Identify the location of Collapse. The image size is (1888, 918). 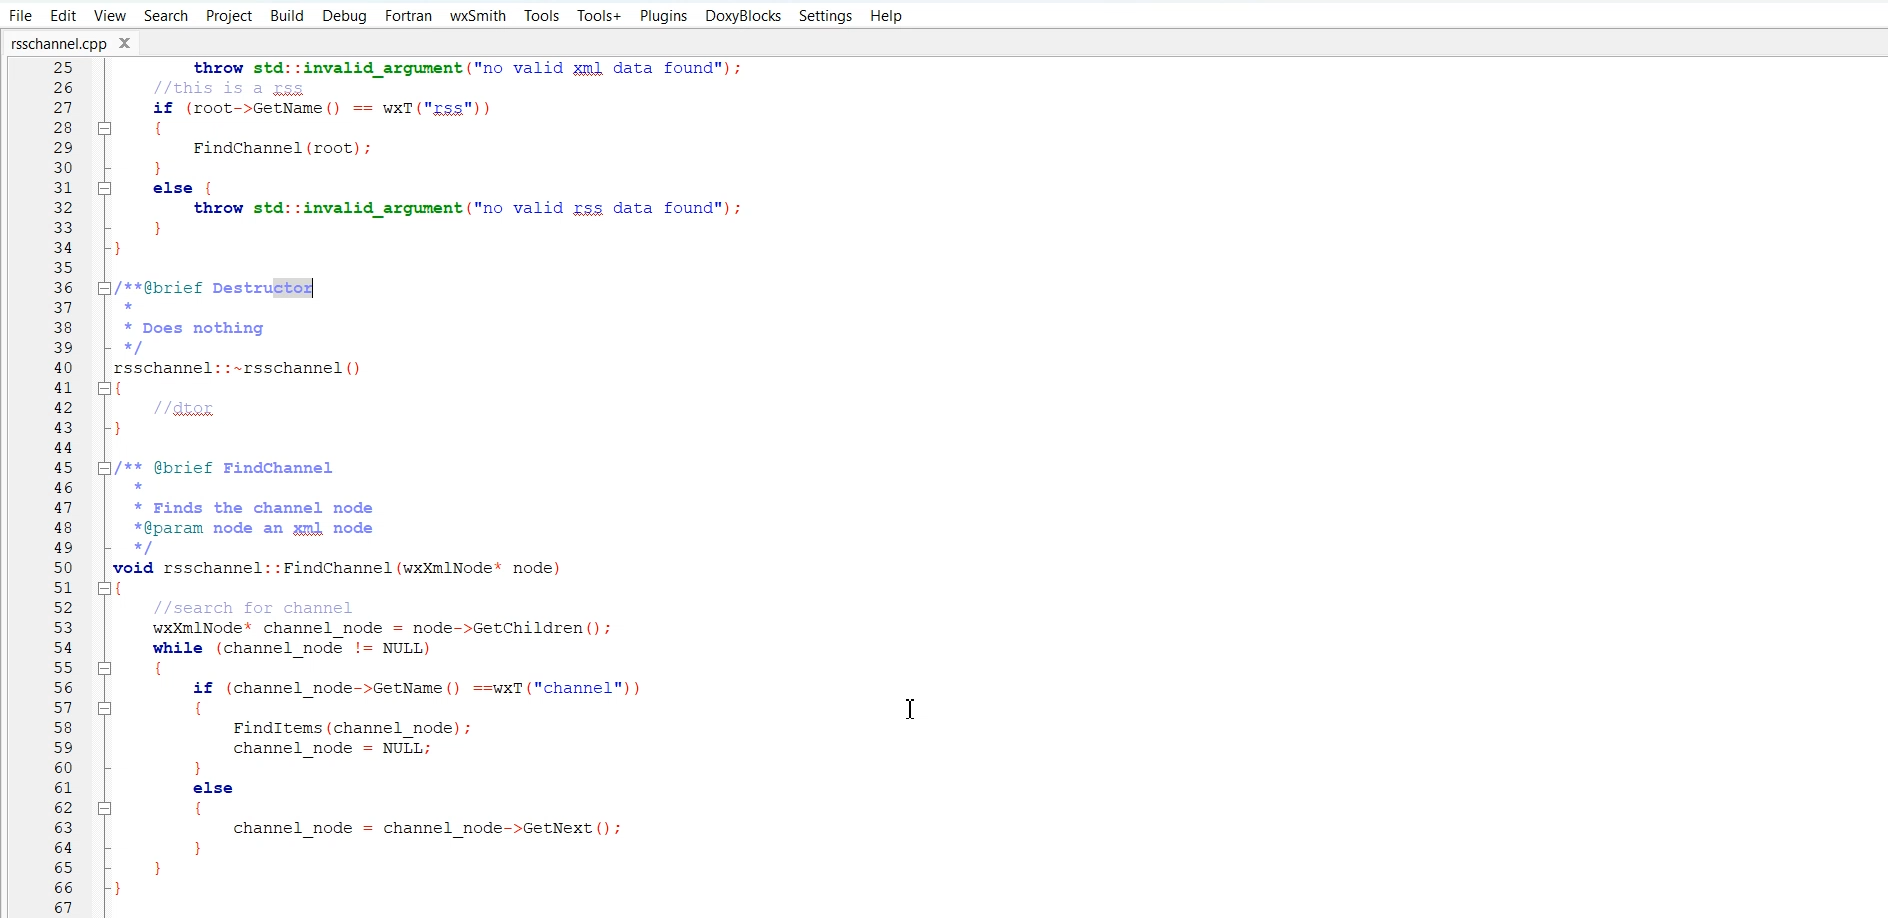
(104, 670).